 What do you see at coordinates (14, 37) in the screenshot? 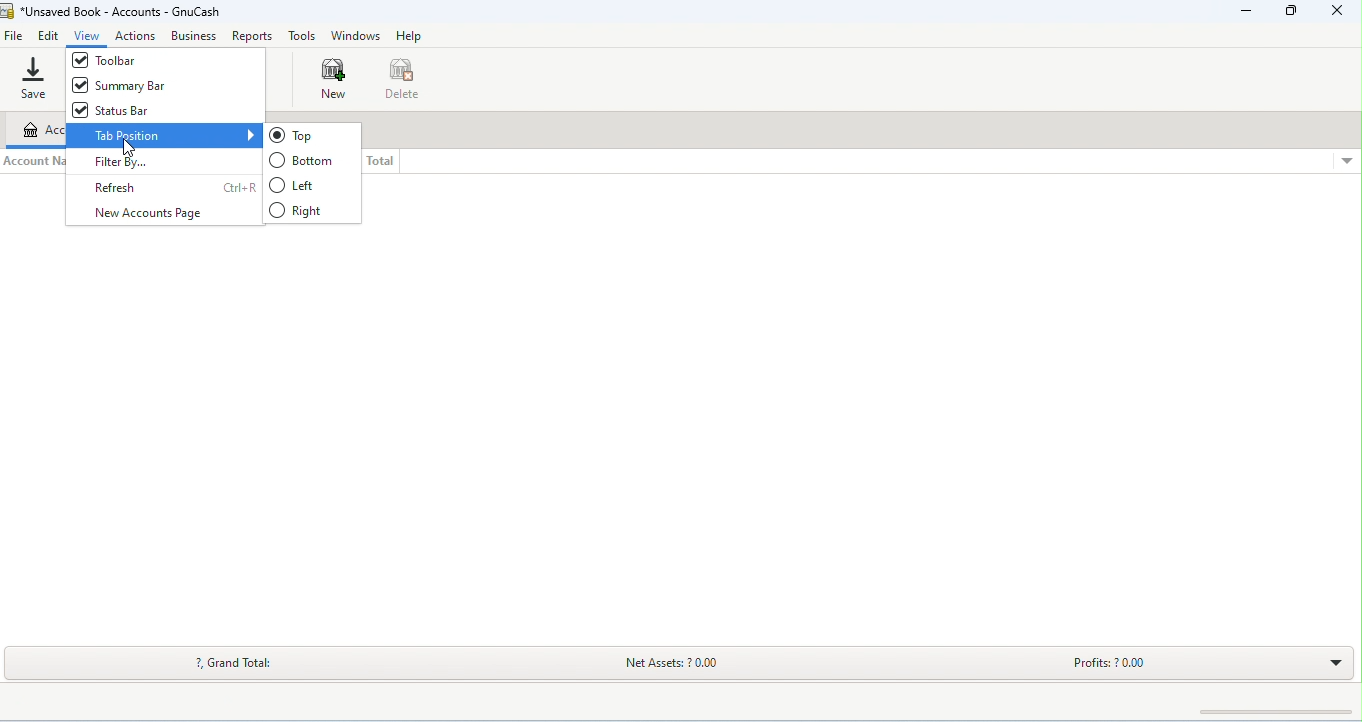
I see `file` at bounding box center [14, 37].